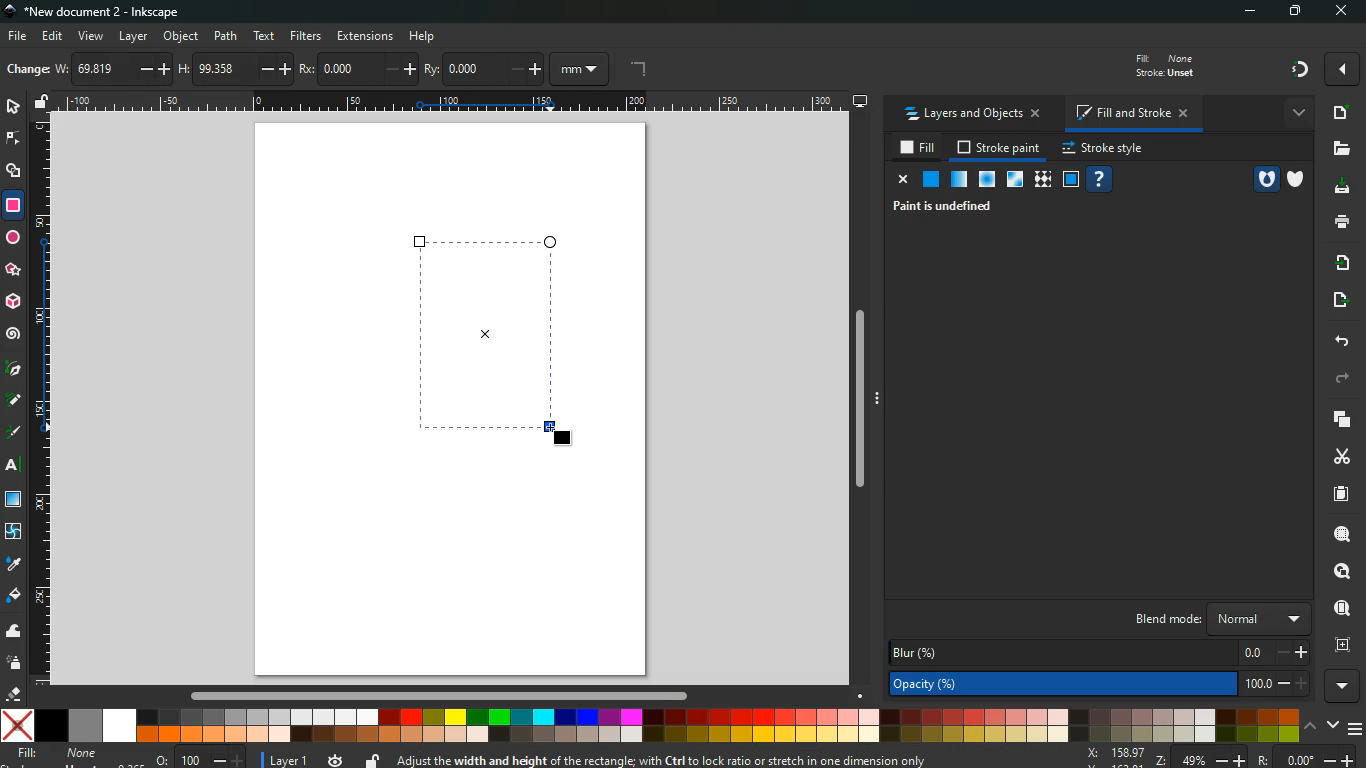 The width and height of the screenshot is (1366, 768). Describe the element at coordinates (15, 467) in the screenshot. I see `text` at that location.